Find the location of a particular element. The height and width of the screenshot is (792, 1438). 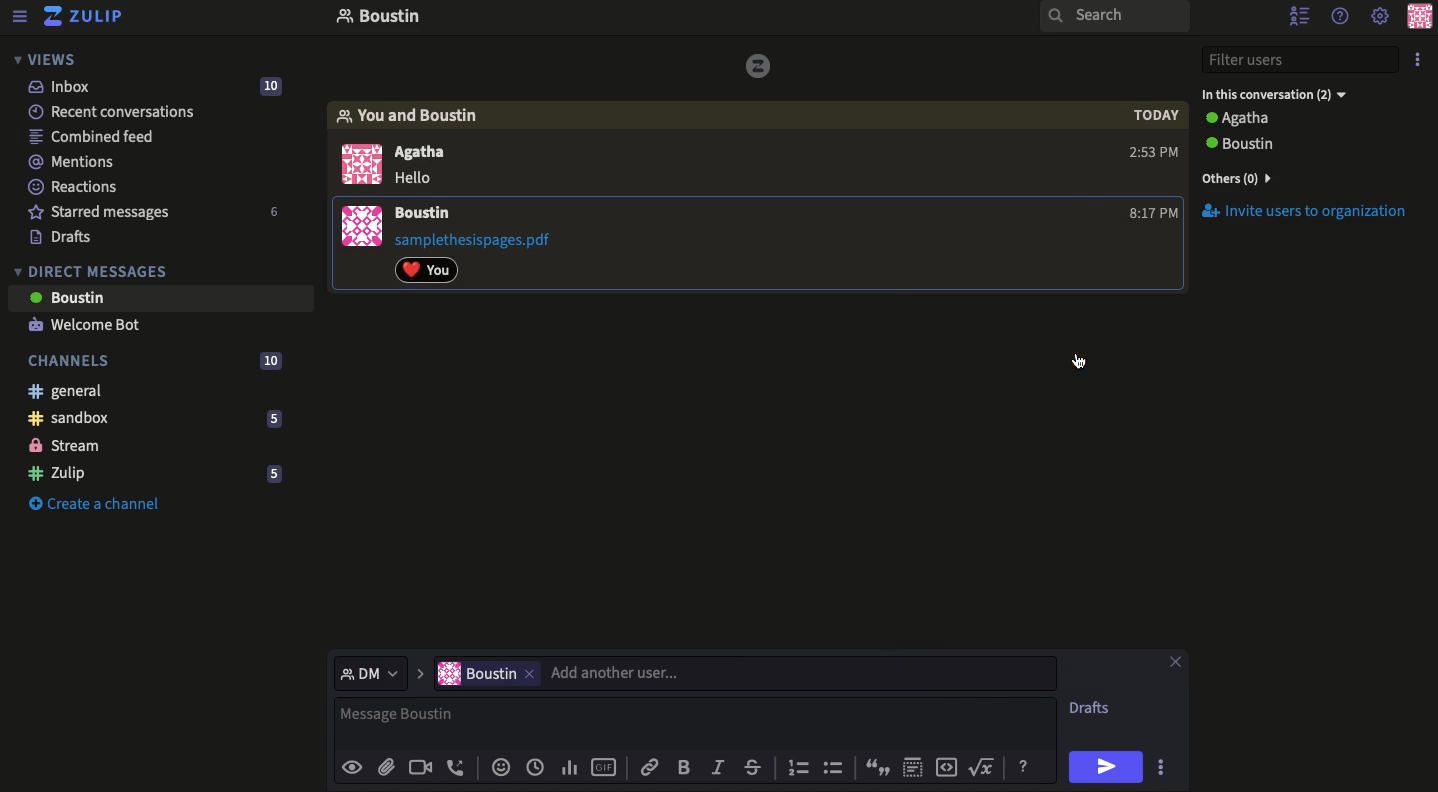

Drafts is located at coordinates (59, 238).